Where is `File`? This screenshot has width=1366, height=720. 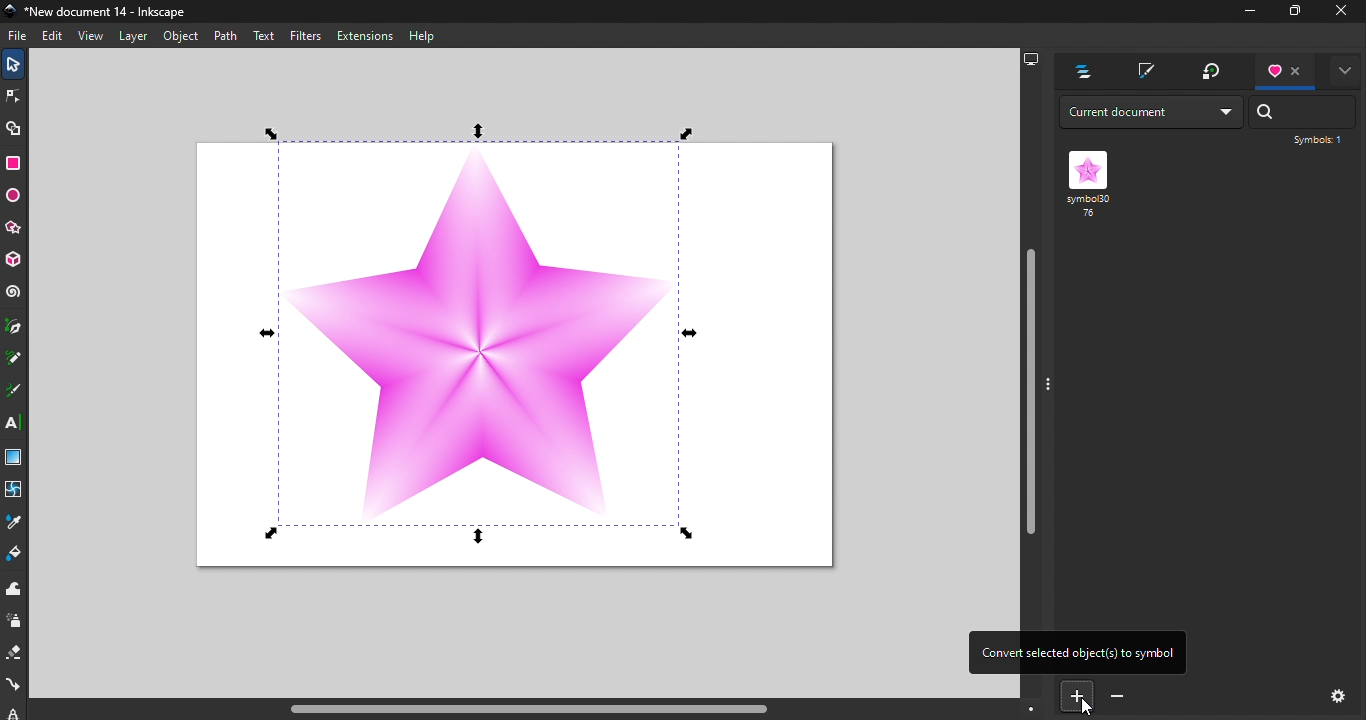
File is located at coordinates (20, 38).